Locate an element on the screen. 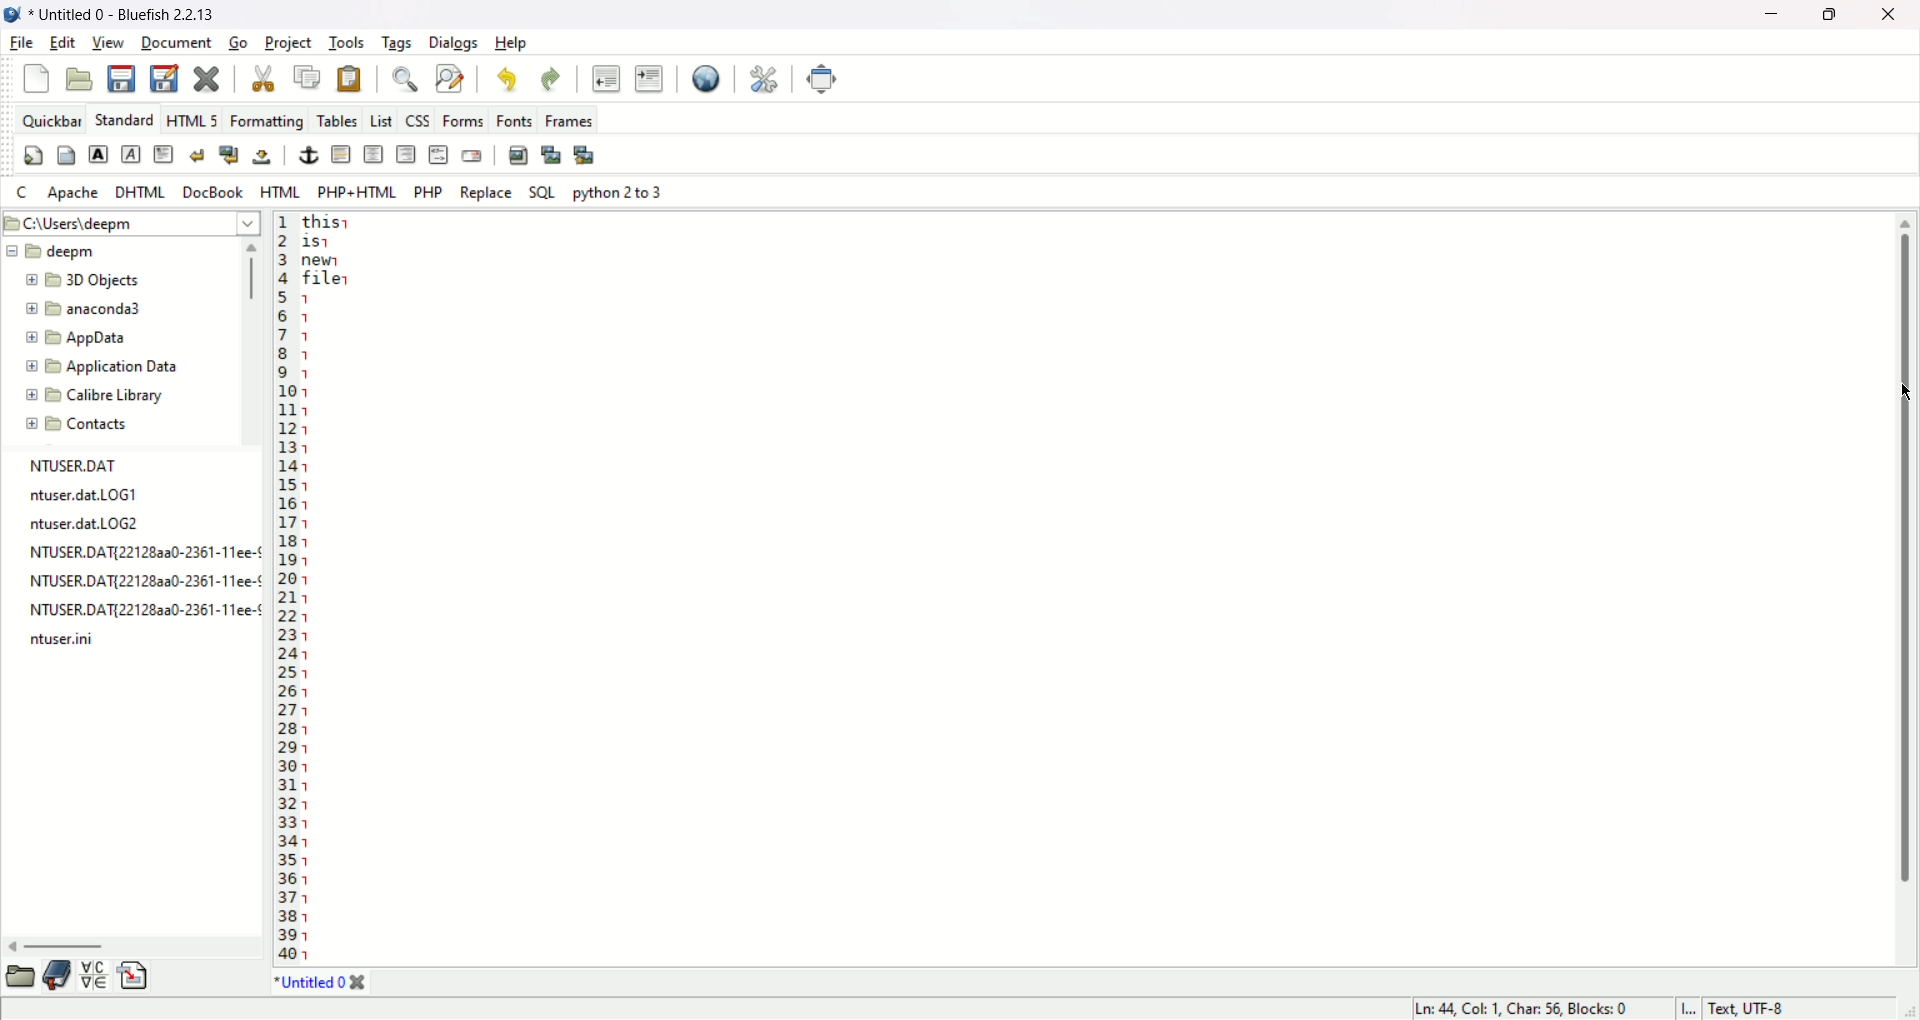 This screenshot has width=1920, height=1020. Replace is located at coordinates (488, 193).